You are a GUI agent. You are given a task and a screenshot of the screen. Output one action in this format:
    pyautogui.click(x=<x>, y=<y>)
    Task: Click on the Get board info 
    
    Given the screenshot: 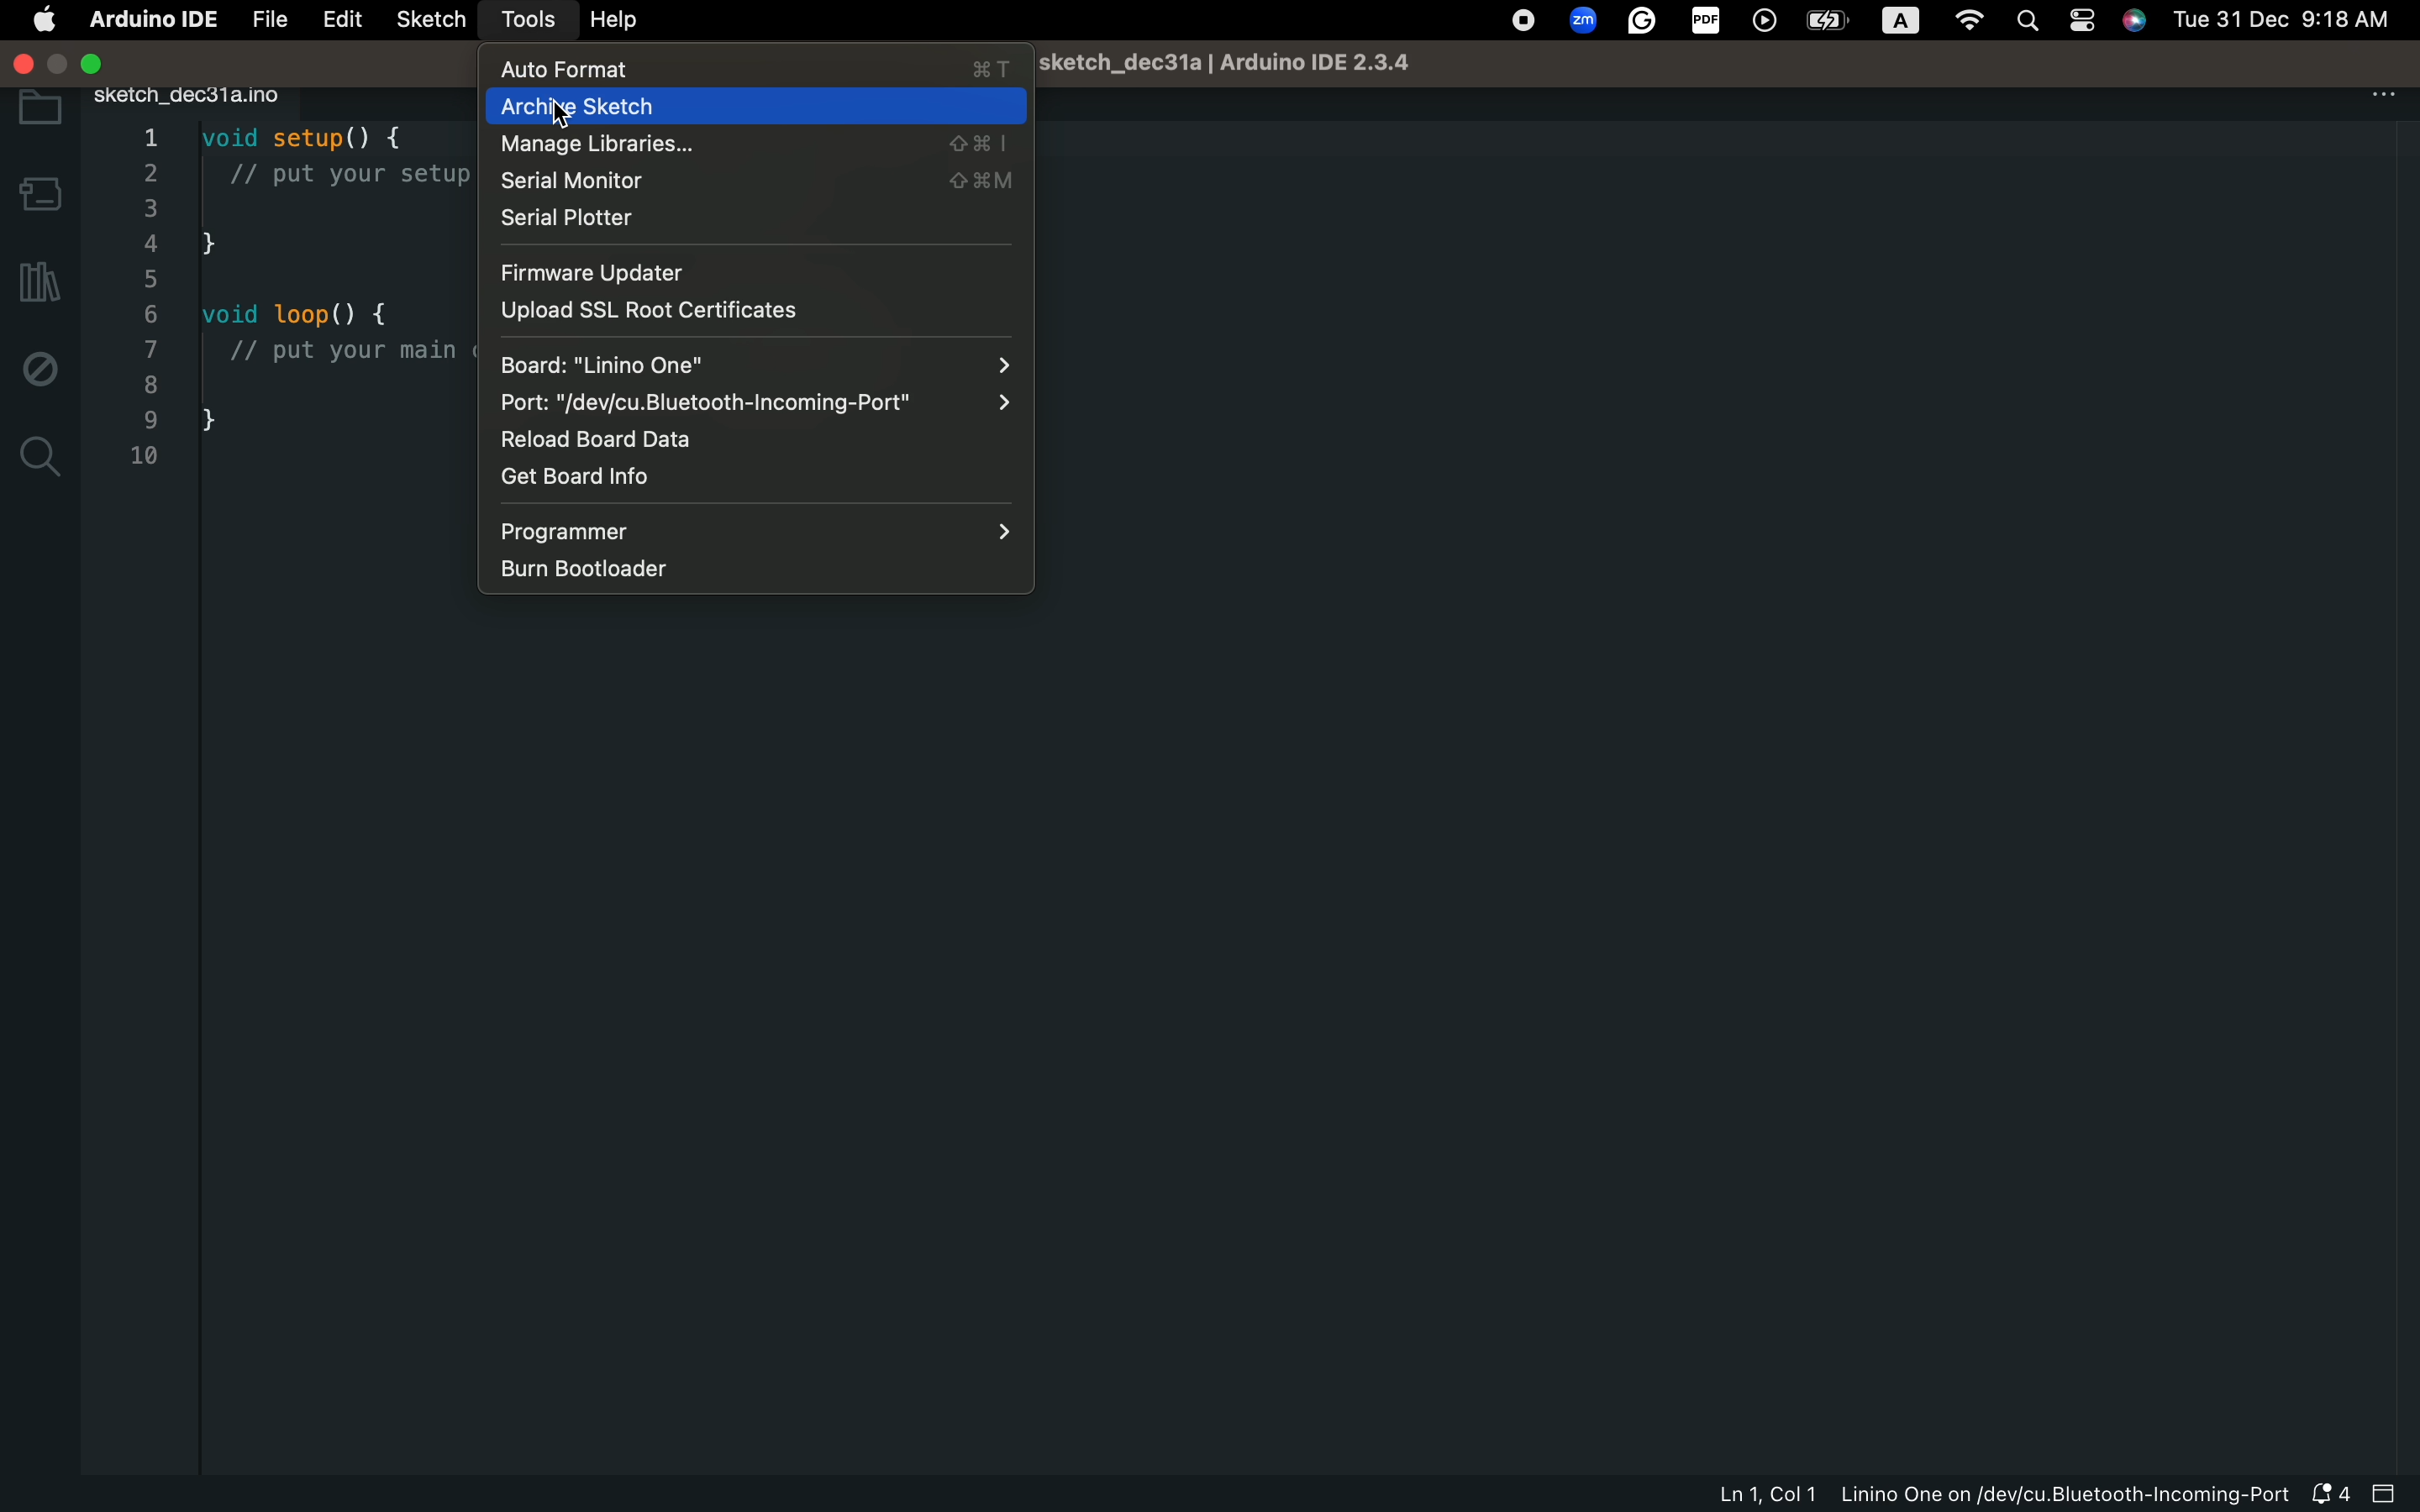 What is the action you would take?
    pyautogui.click(x=617, y=478)
    